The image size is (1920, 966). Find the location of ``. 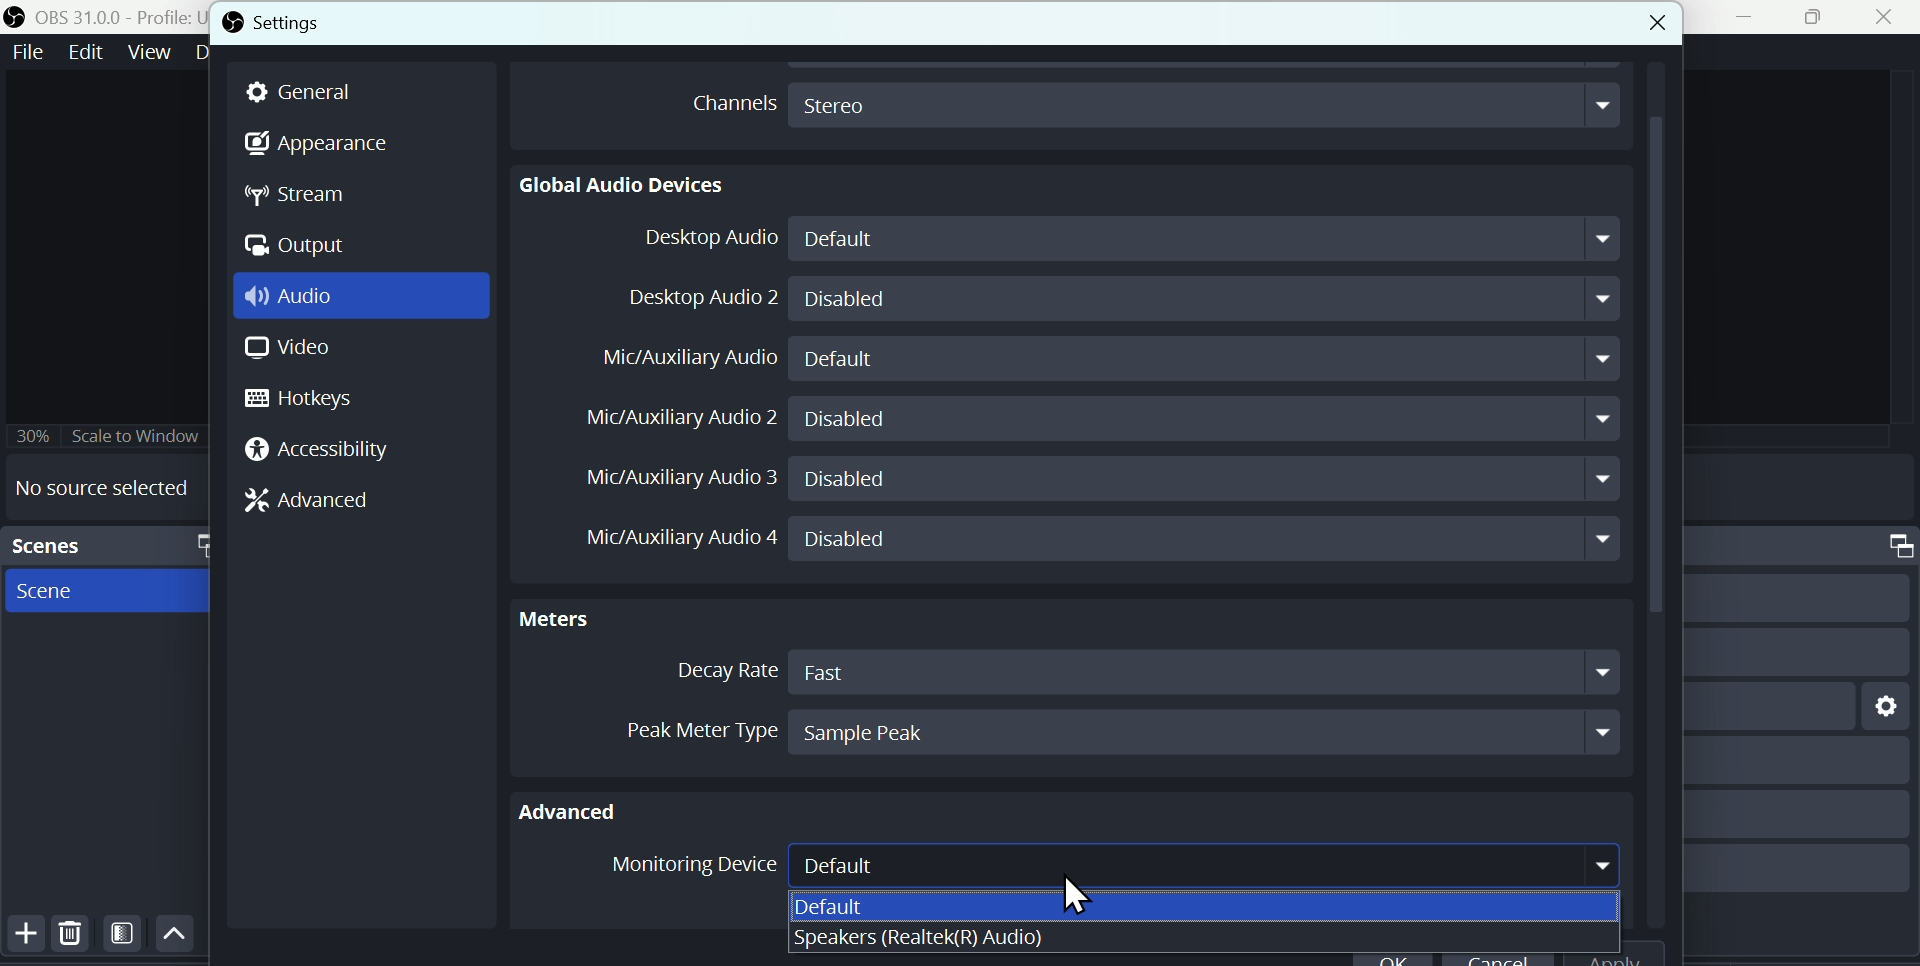

 is located at coordinates (22, 935).